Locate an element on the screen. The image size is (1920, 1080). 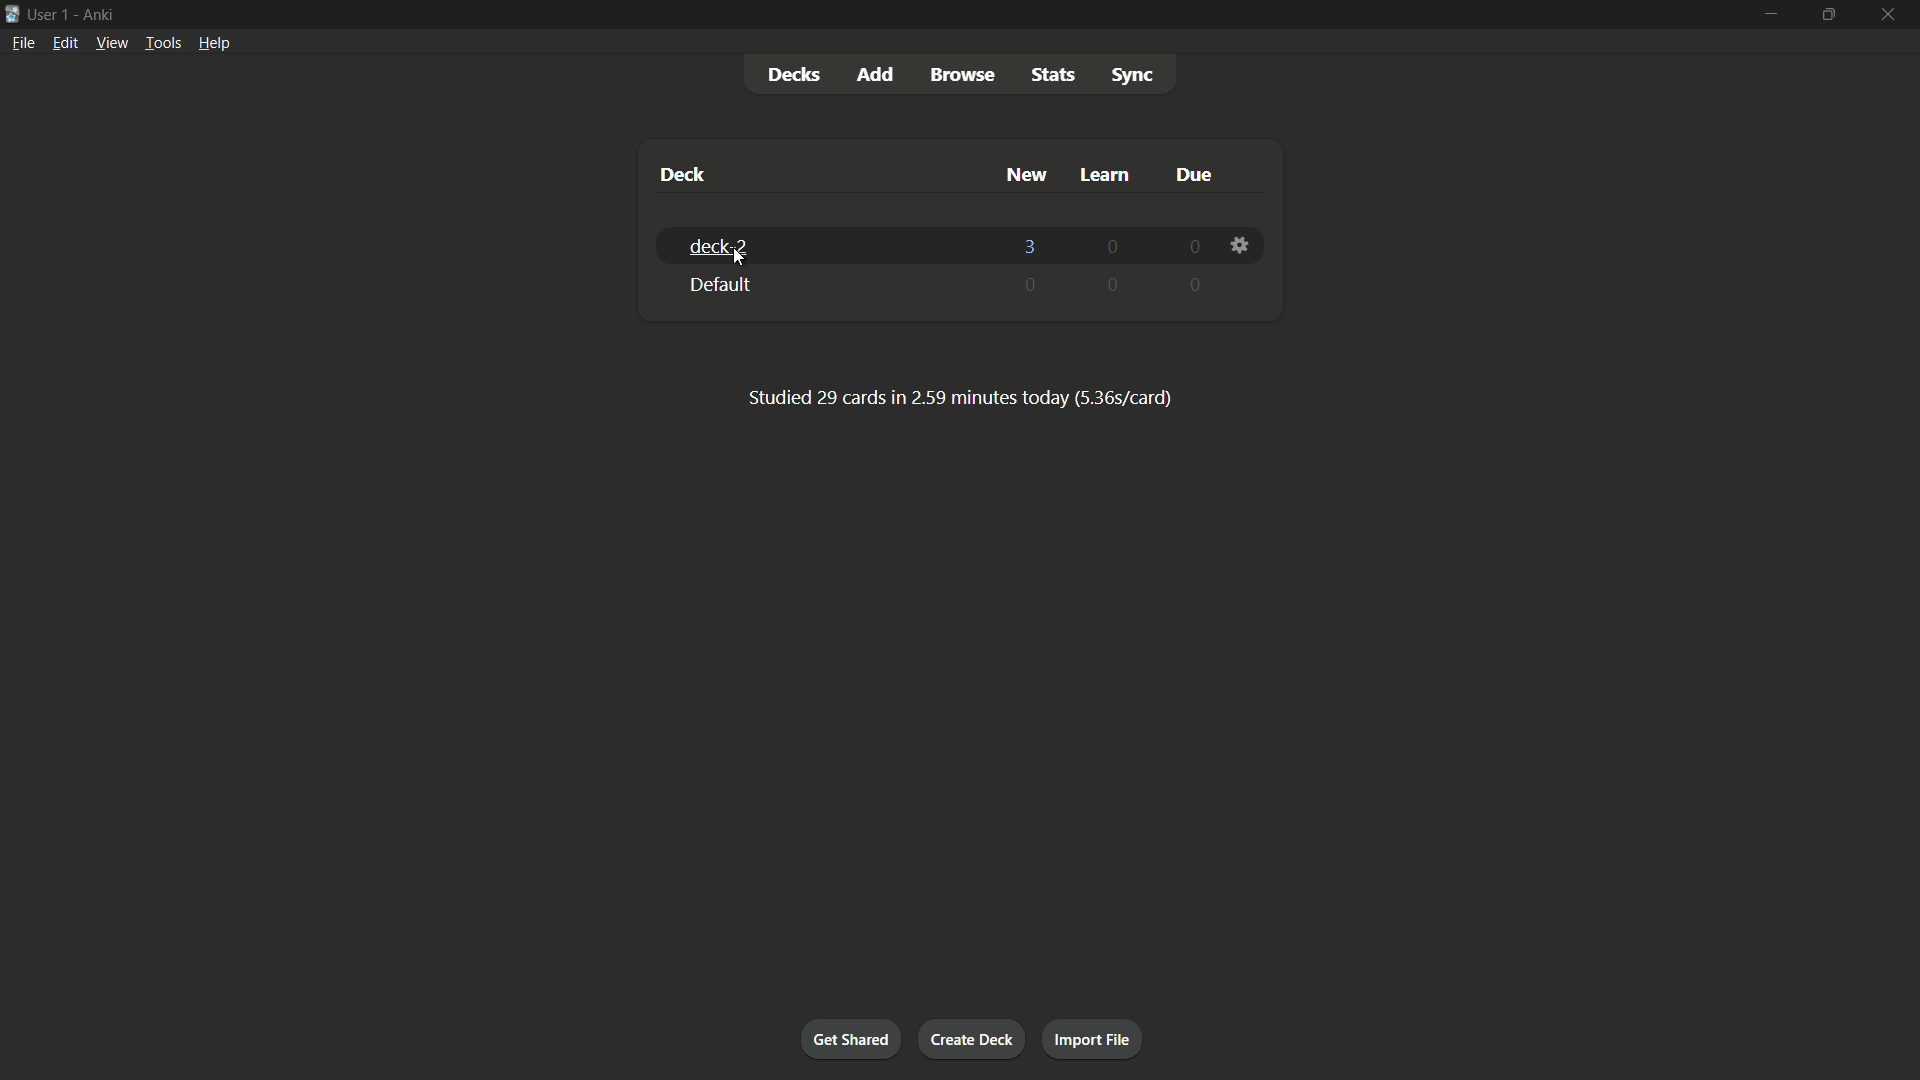
sync is located at coordinates (1133, 73).